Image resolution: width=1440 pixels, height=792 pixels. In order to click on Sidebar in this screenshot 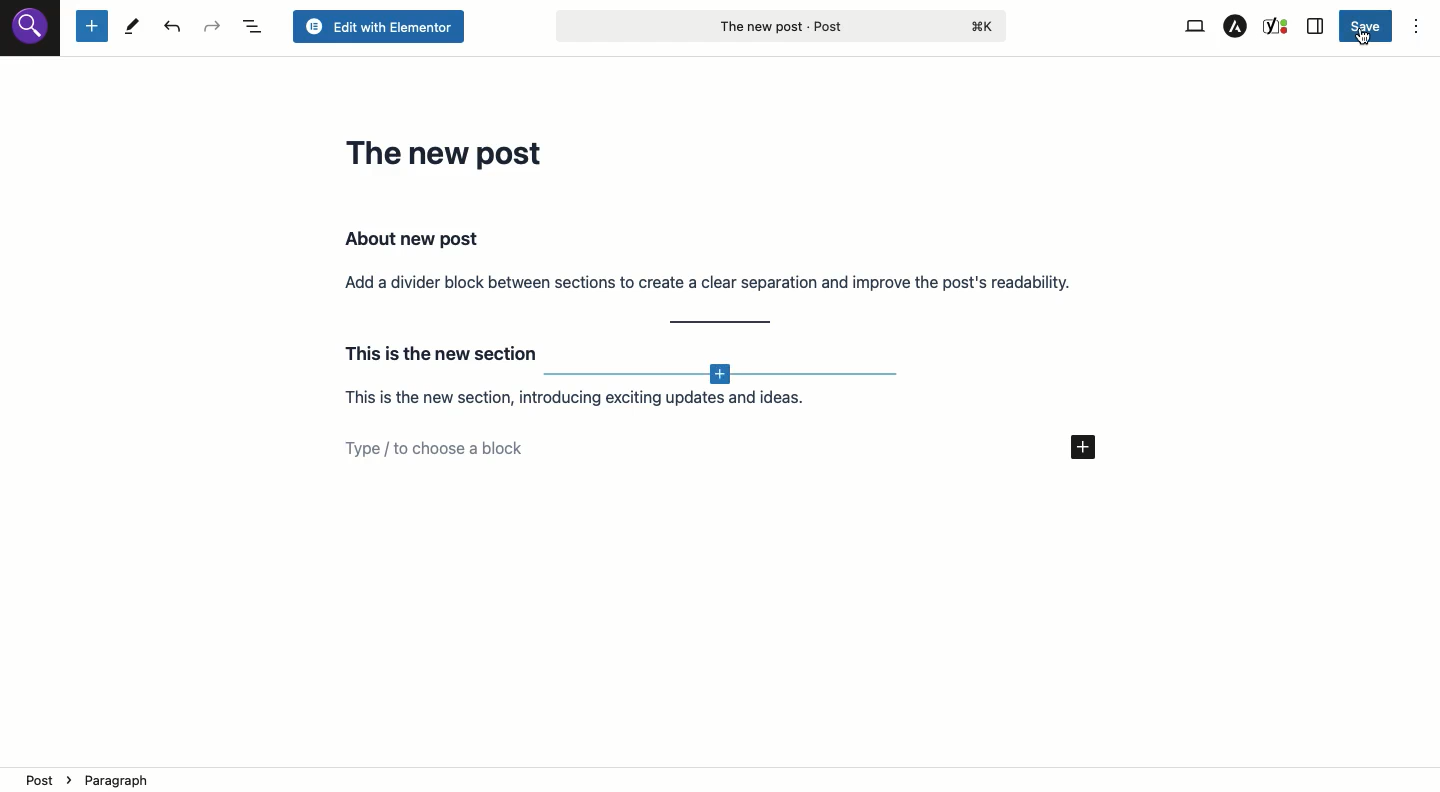, I will do `click(1316, 27)`.